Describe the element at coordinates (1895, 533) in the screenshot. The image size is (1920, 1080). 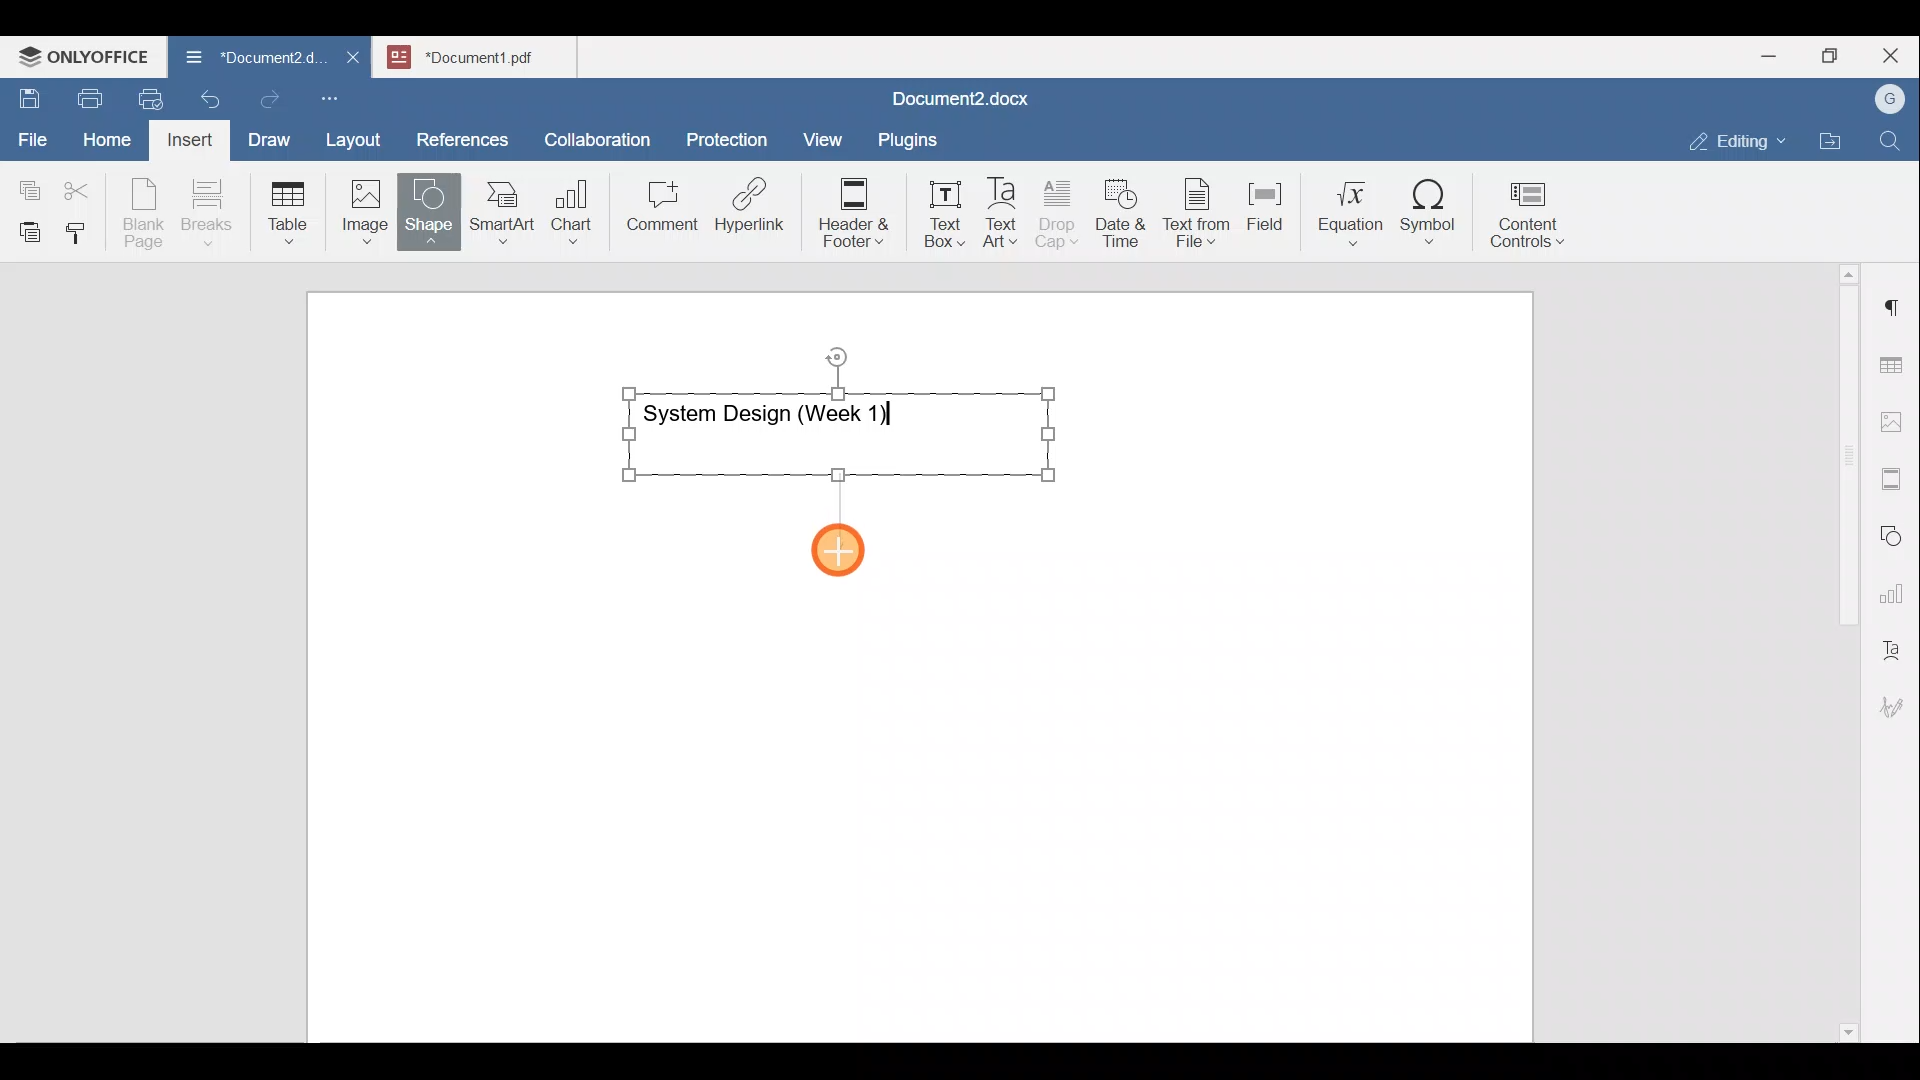
I see `Shapes settings` at that location.